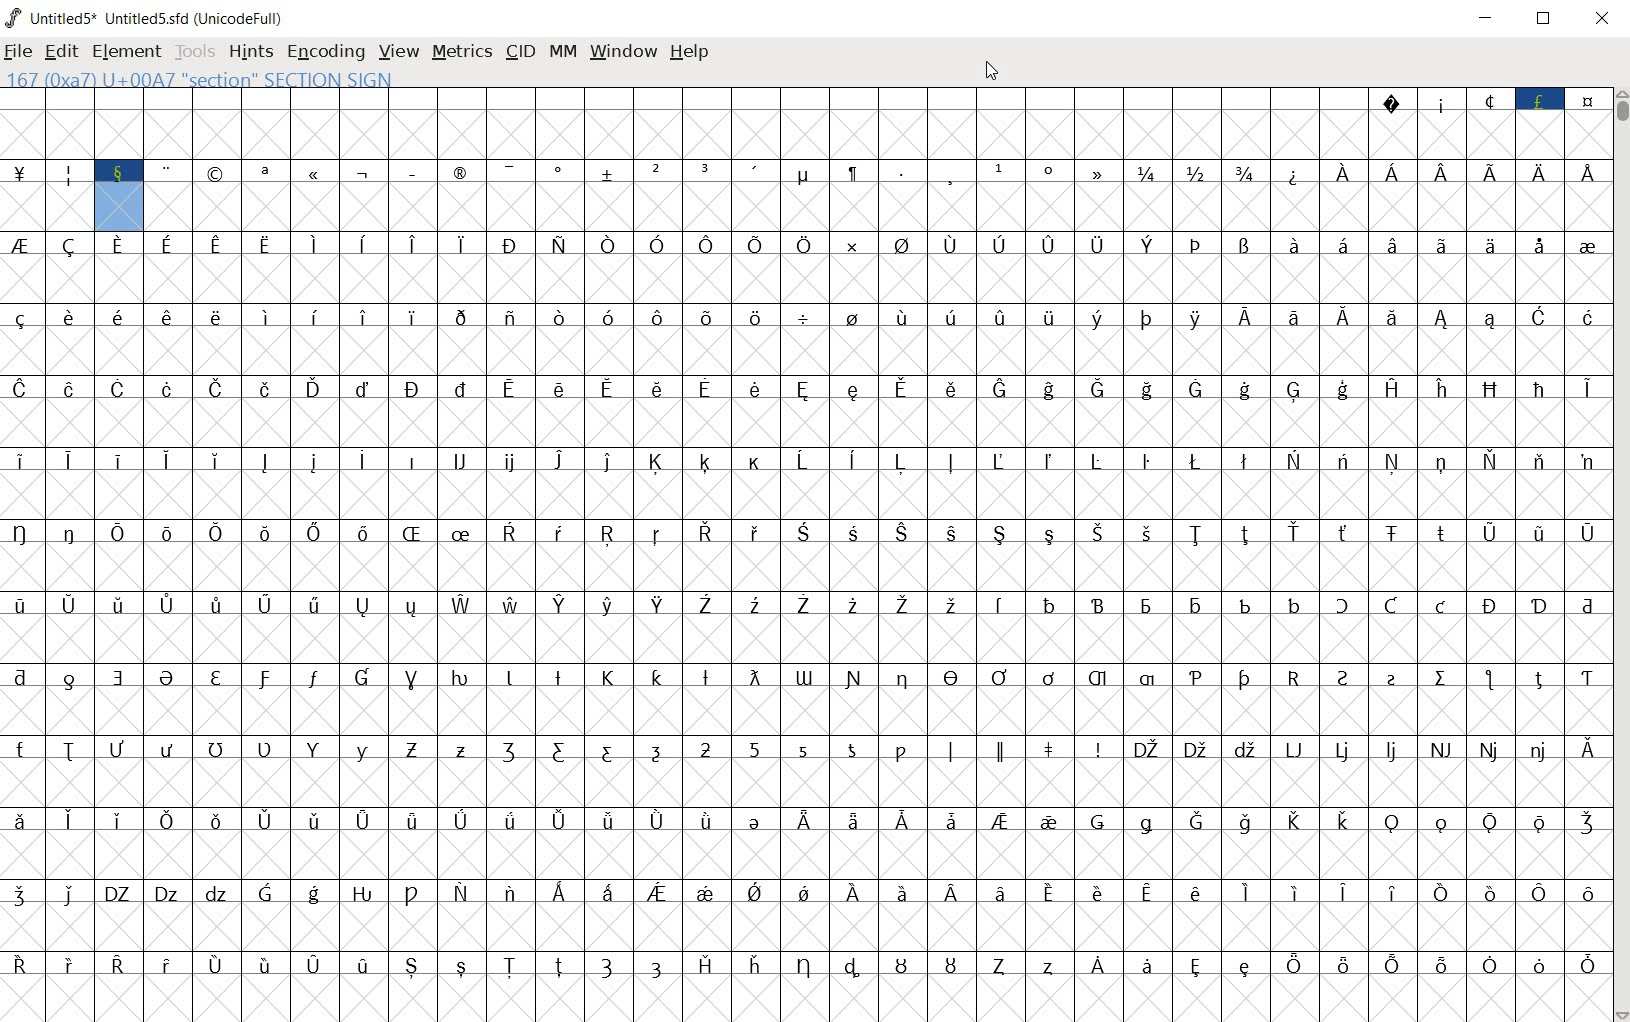 The width and height of the screenshot is (1630, 1022). Describe the element at coordinates (268, 916) in the screenshot. I see `special alphabets` at that location.